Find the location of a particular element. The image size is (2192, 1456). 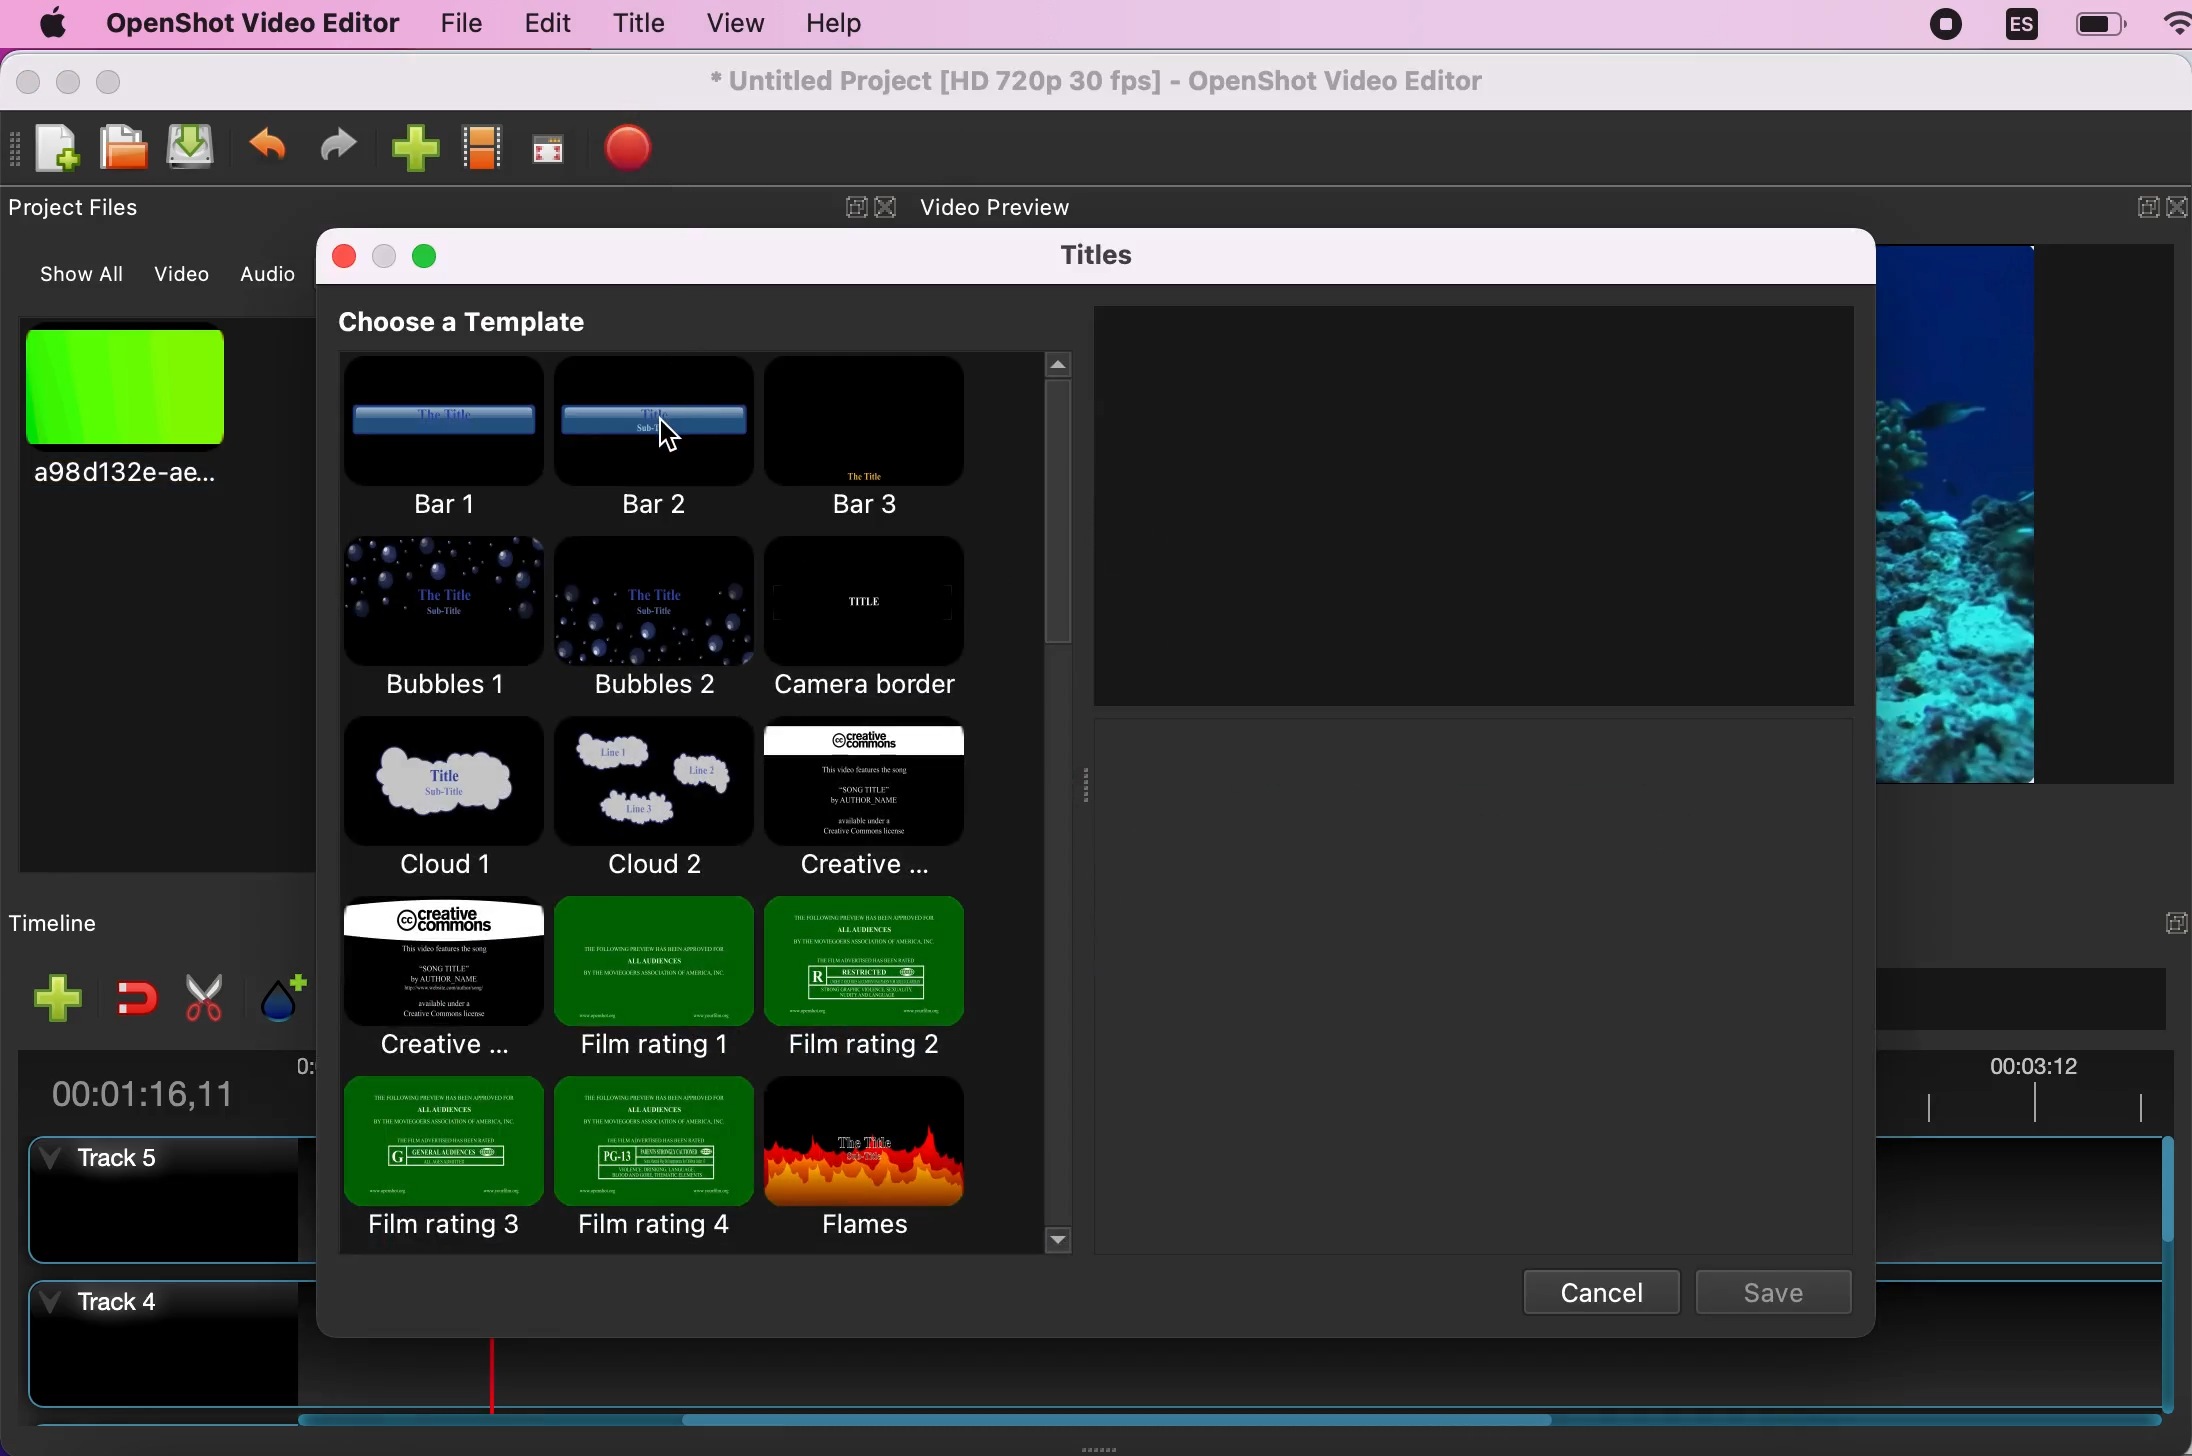

film ratin 1 is located at coordinates (651, 979).